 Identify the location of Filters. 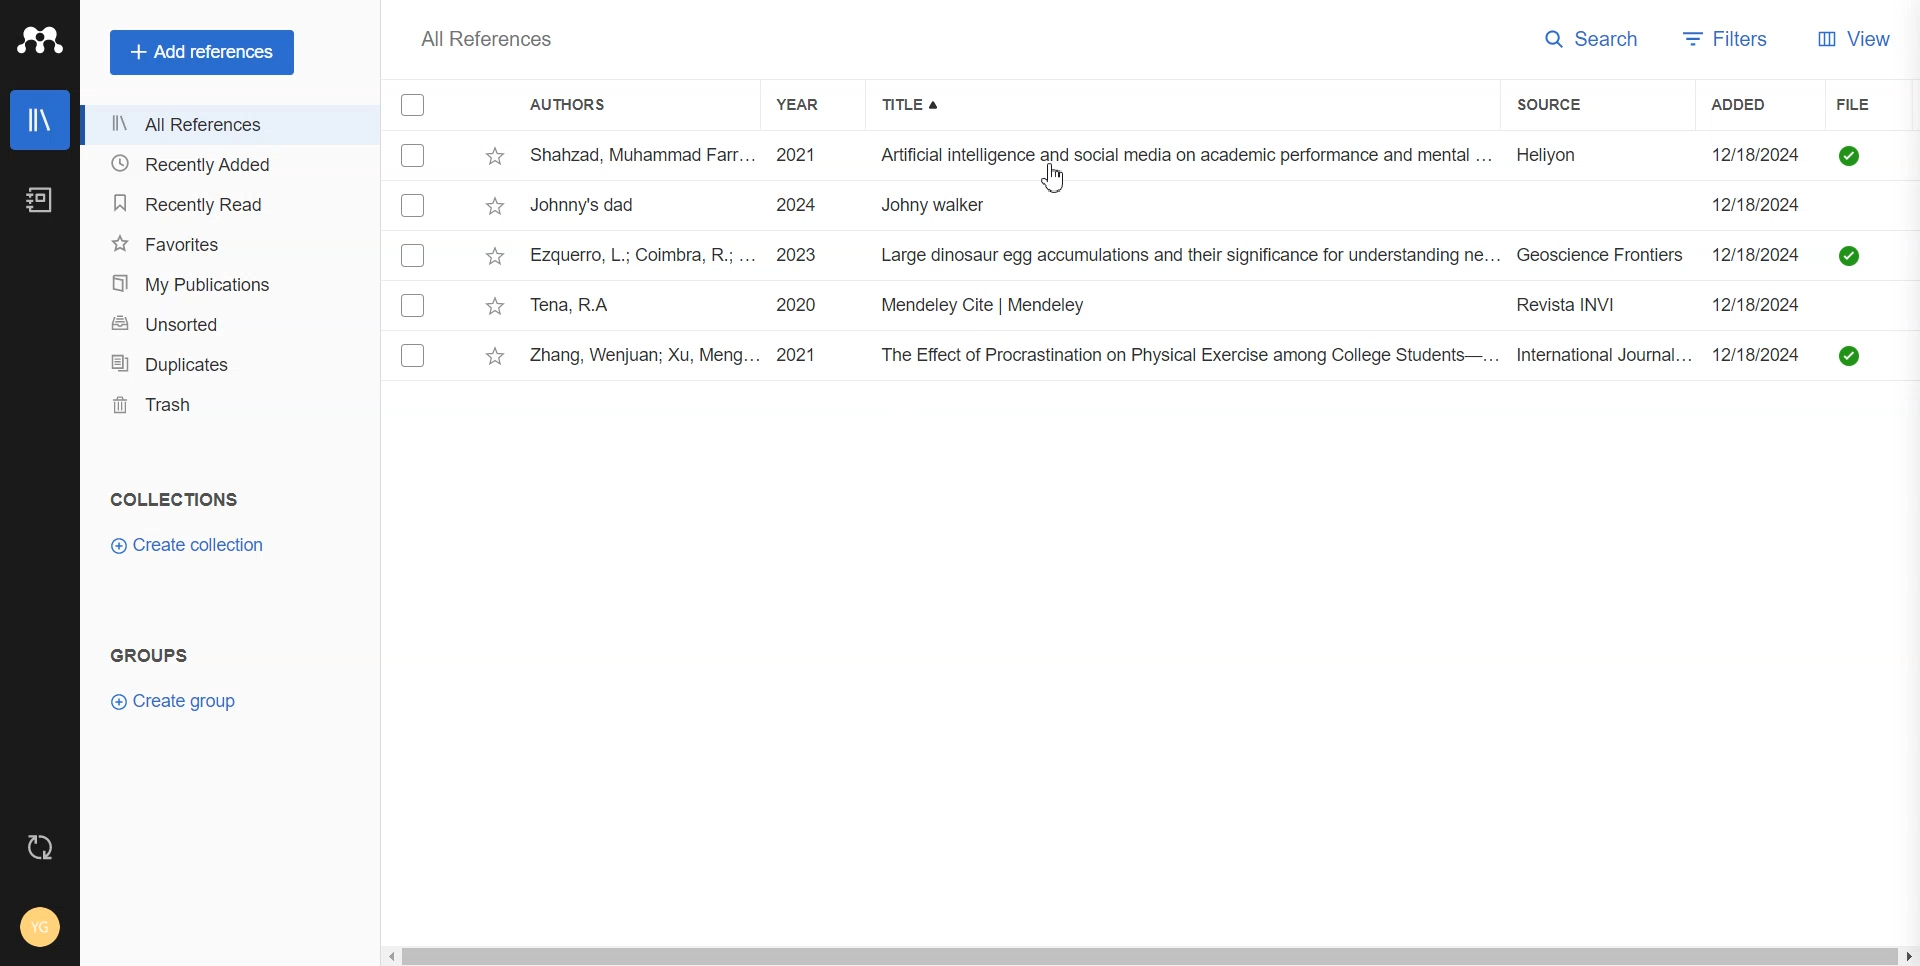
(1727, 40).